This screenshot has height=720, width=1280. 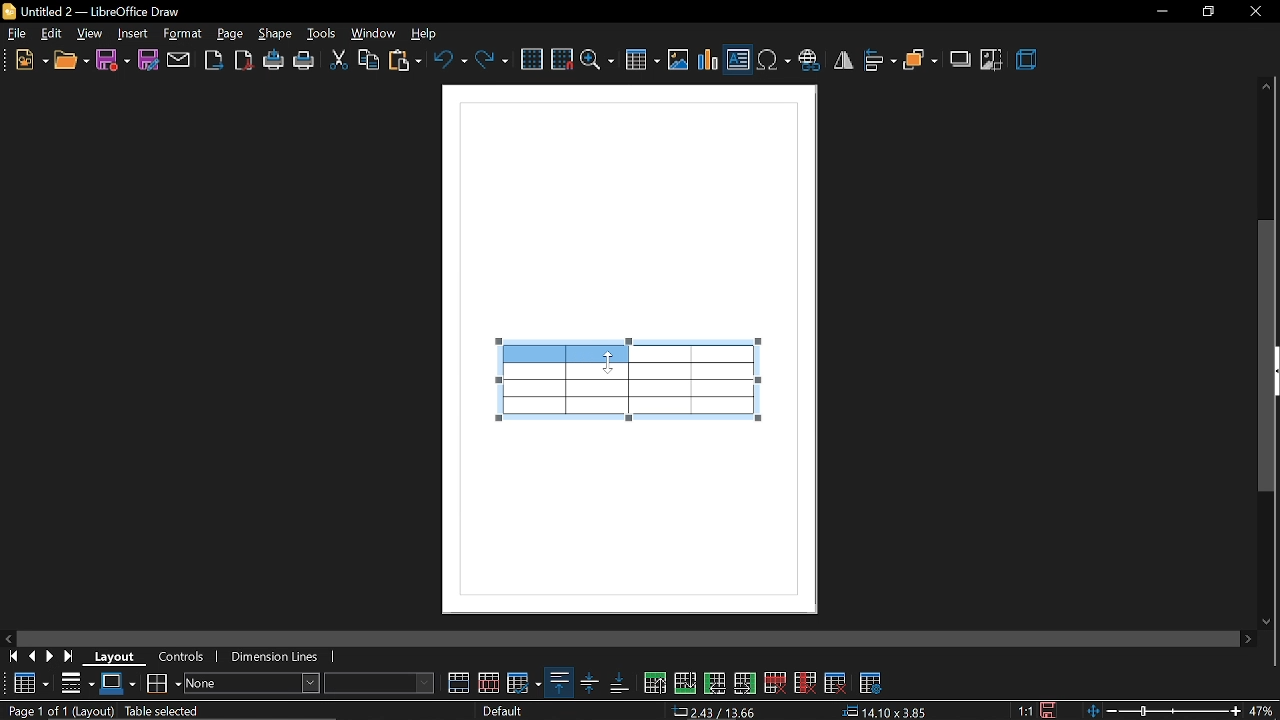 I want to click on shape, so click(x=276, y=33).